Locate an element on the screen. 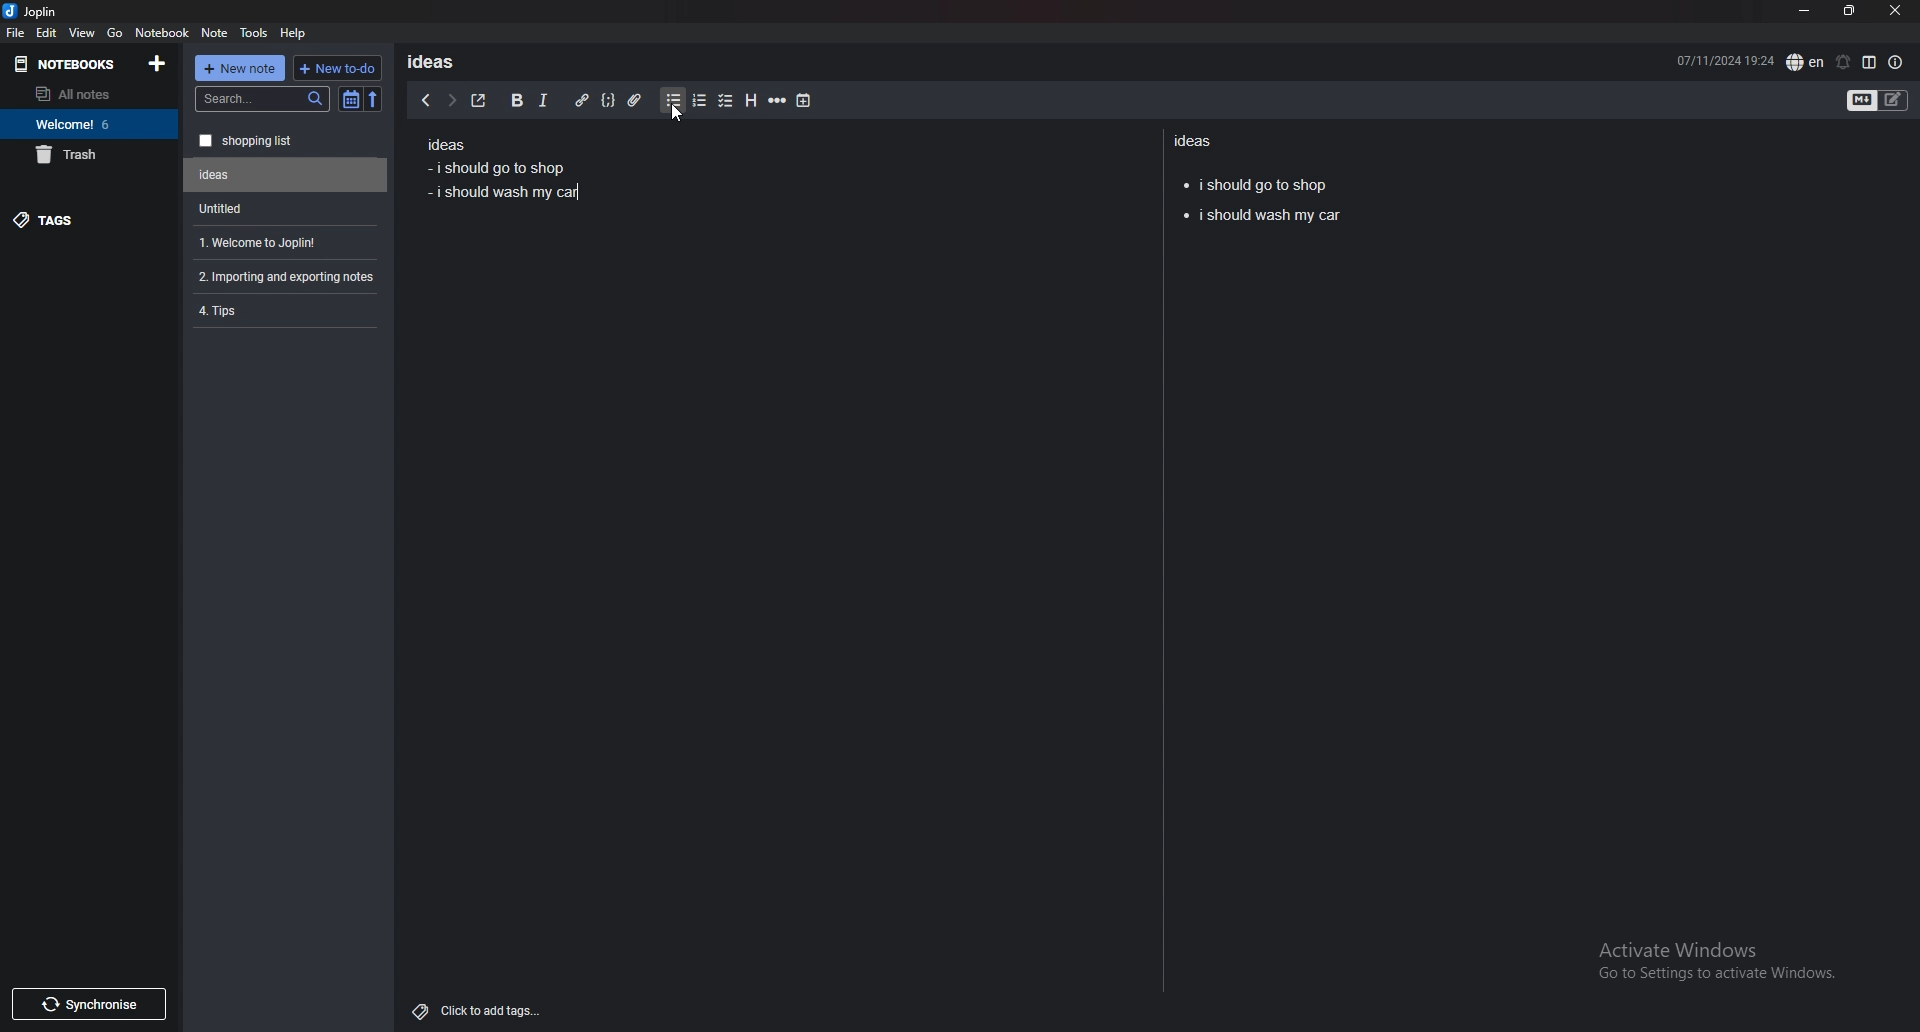 This screenshot has width=1920, height=1032. attachment is located at coordinates (635, 101).